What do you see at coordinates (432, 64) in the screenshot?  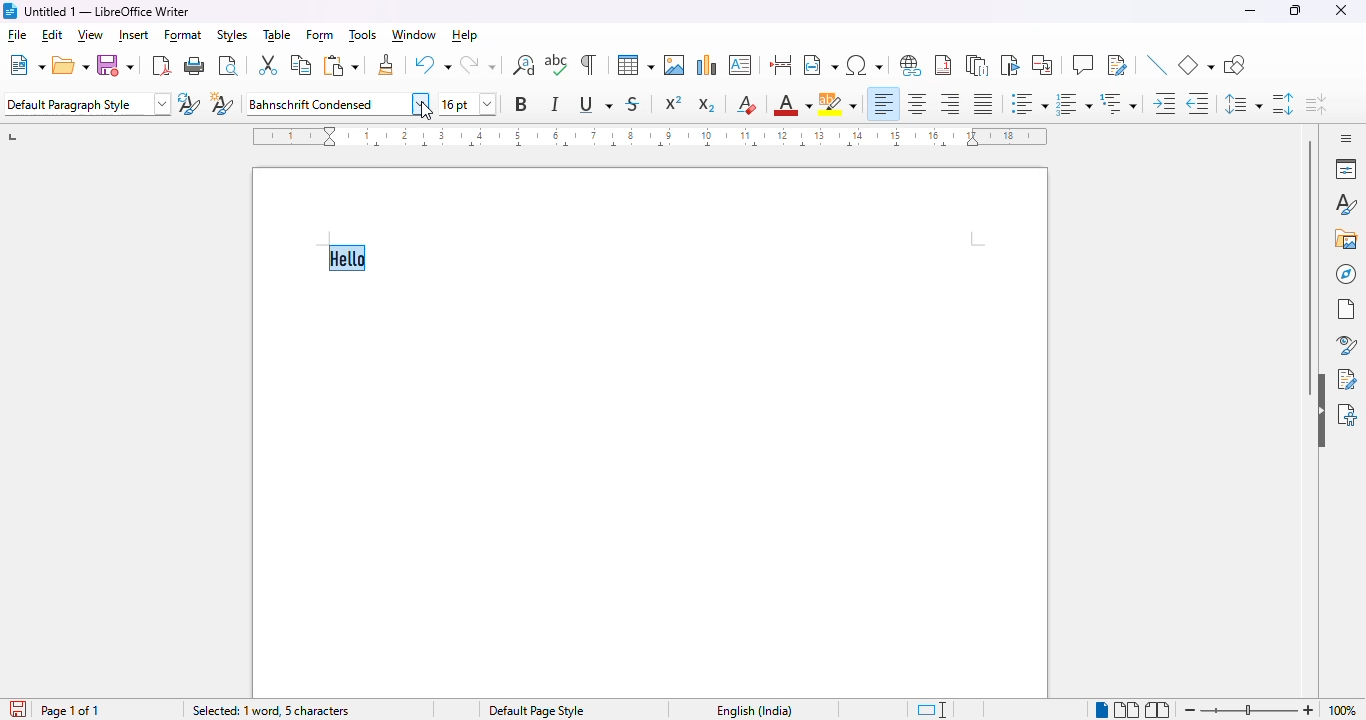 I see `undo` at bounding box center [432, 64].